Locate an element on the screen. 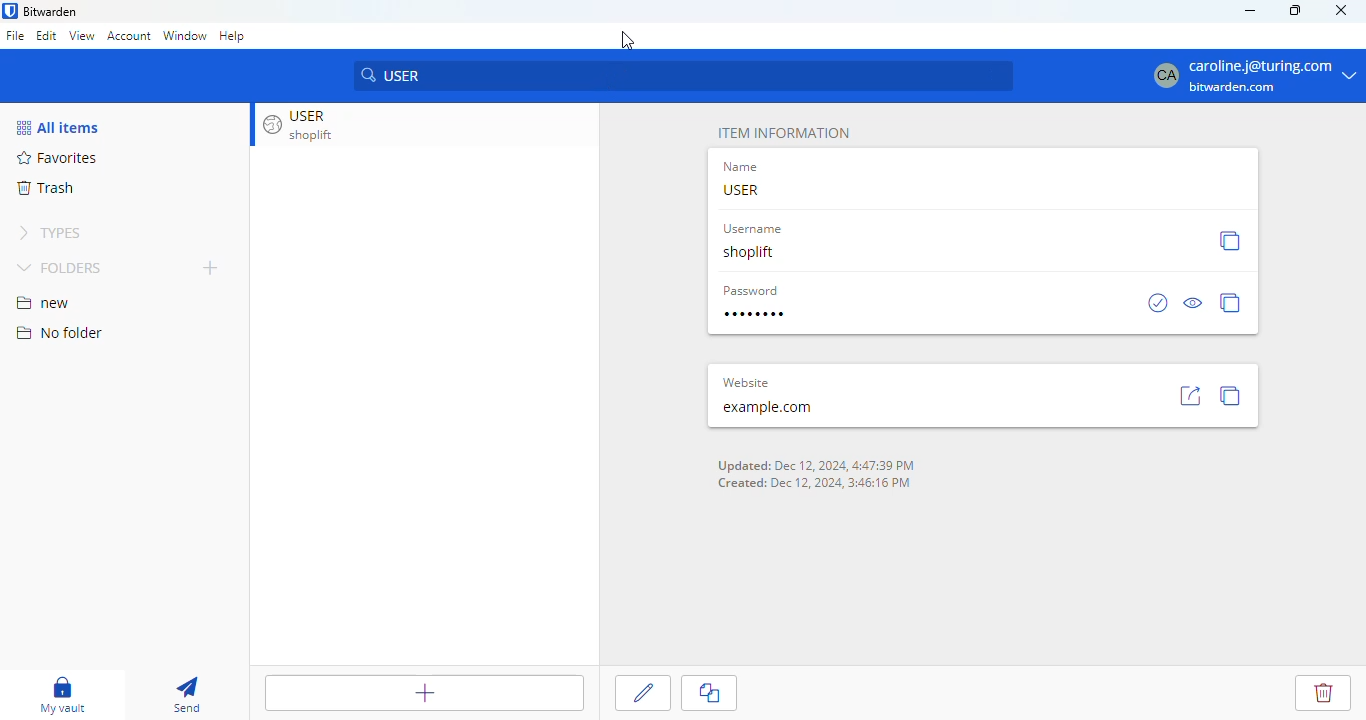 Image resolution: width=1366 pixels, height=720 pixels. copy is located at coordinates (1231, 240).